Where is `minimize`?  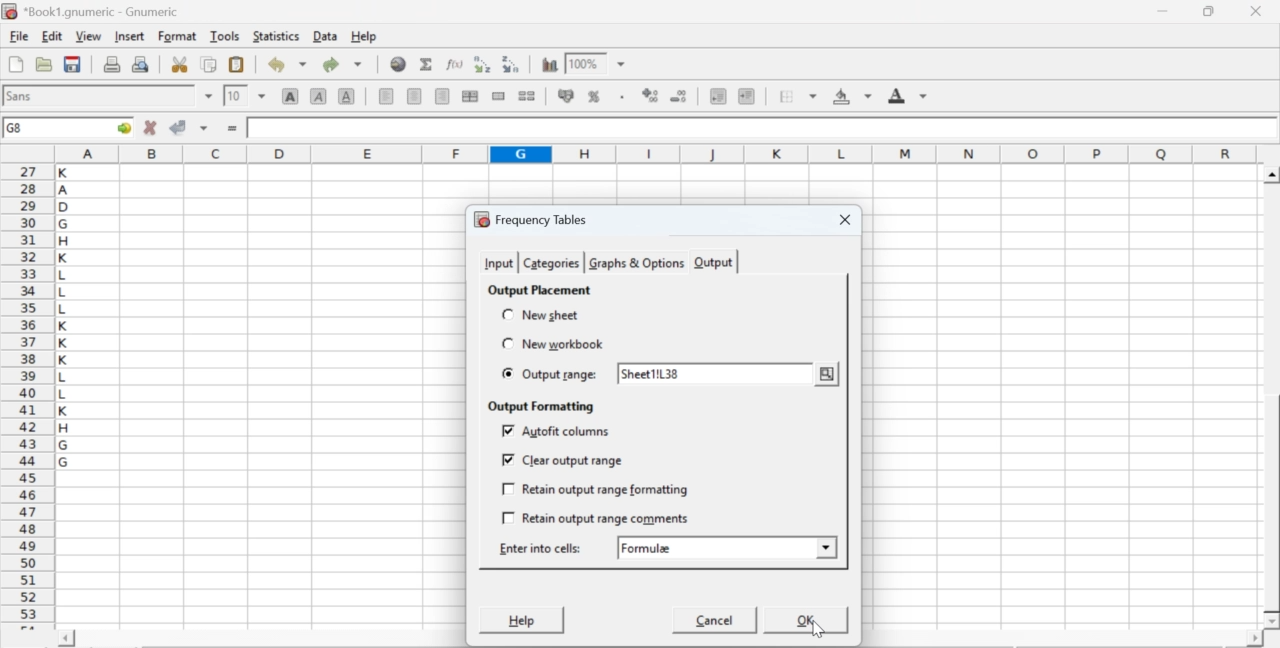
minimize is located at coordinates (1164, 11).